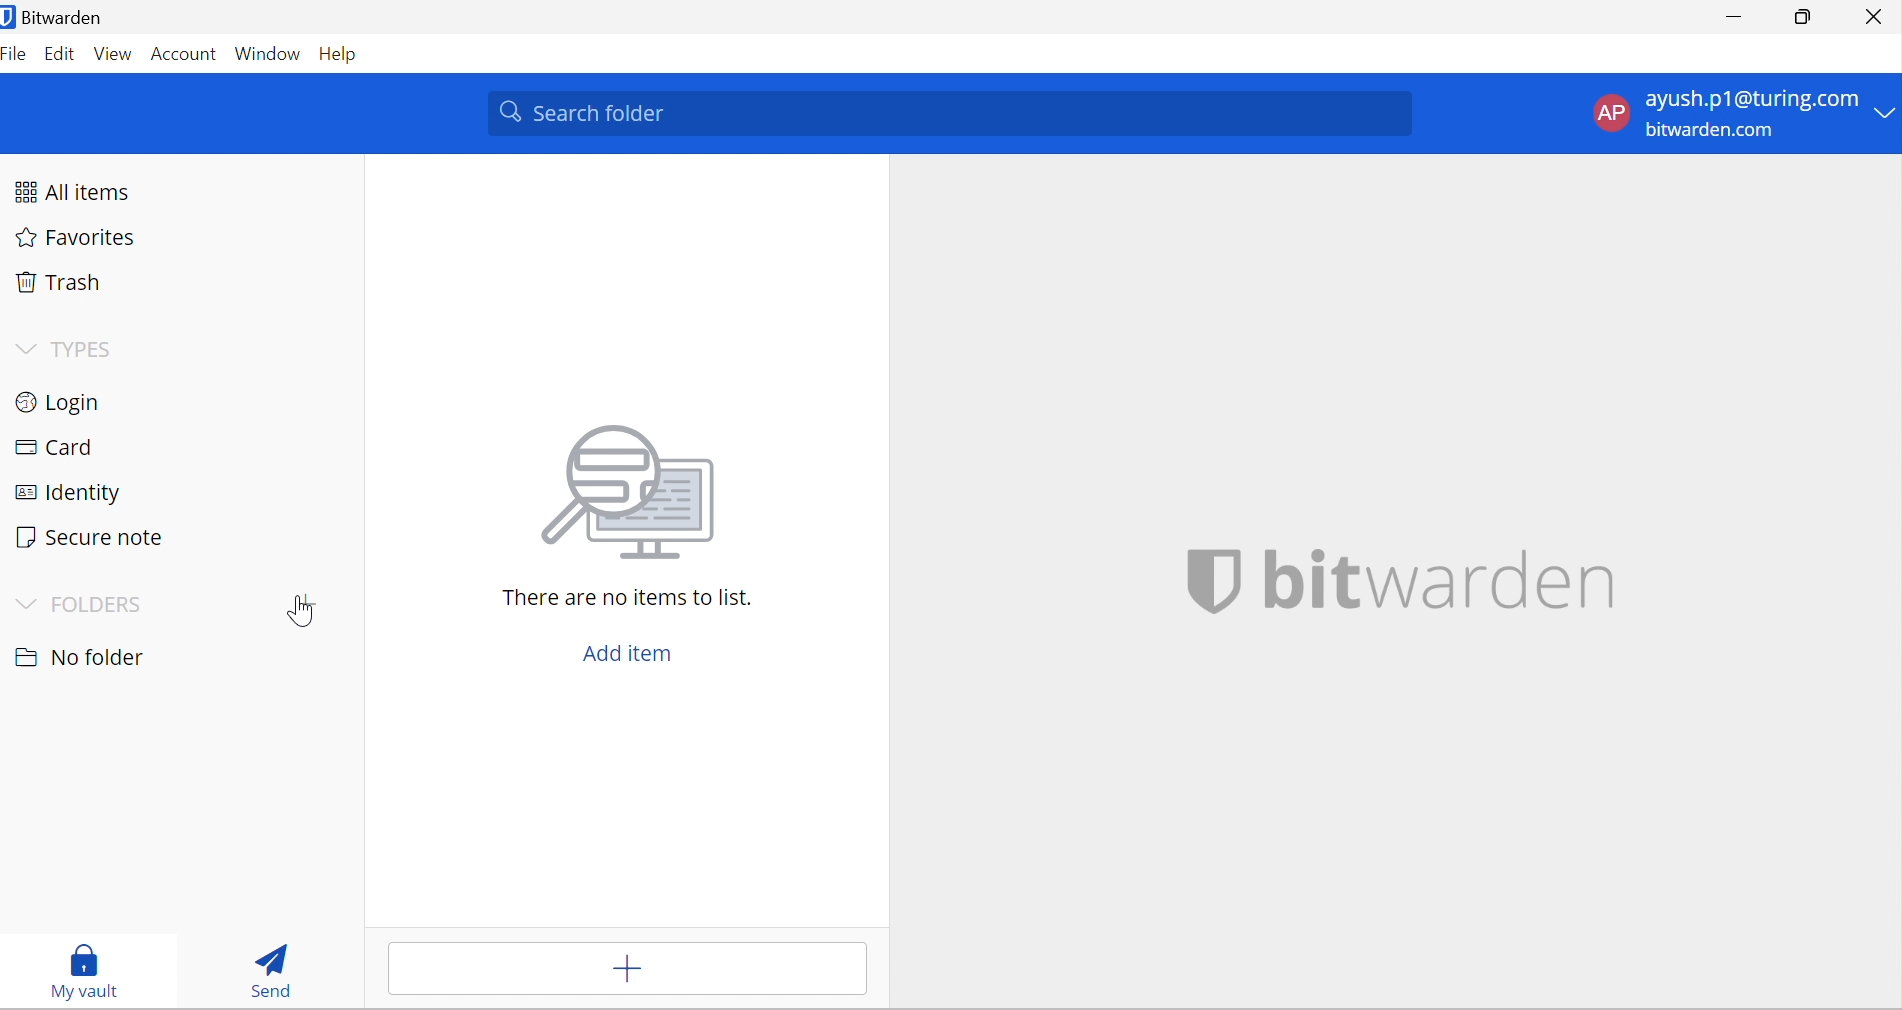  What do you see at coordinates (639, 650) in the screenshot?
I see `Add item` at bounding box center [639, 650].